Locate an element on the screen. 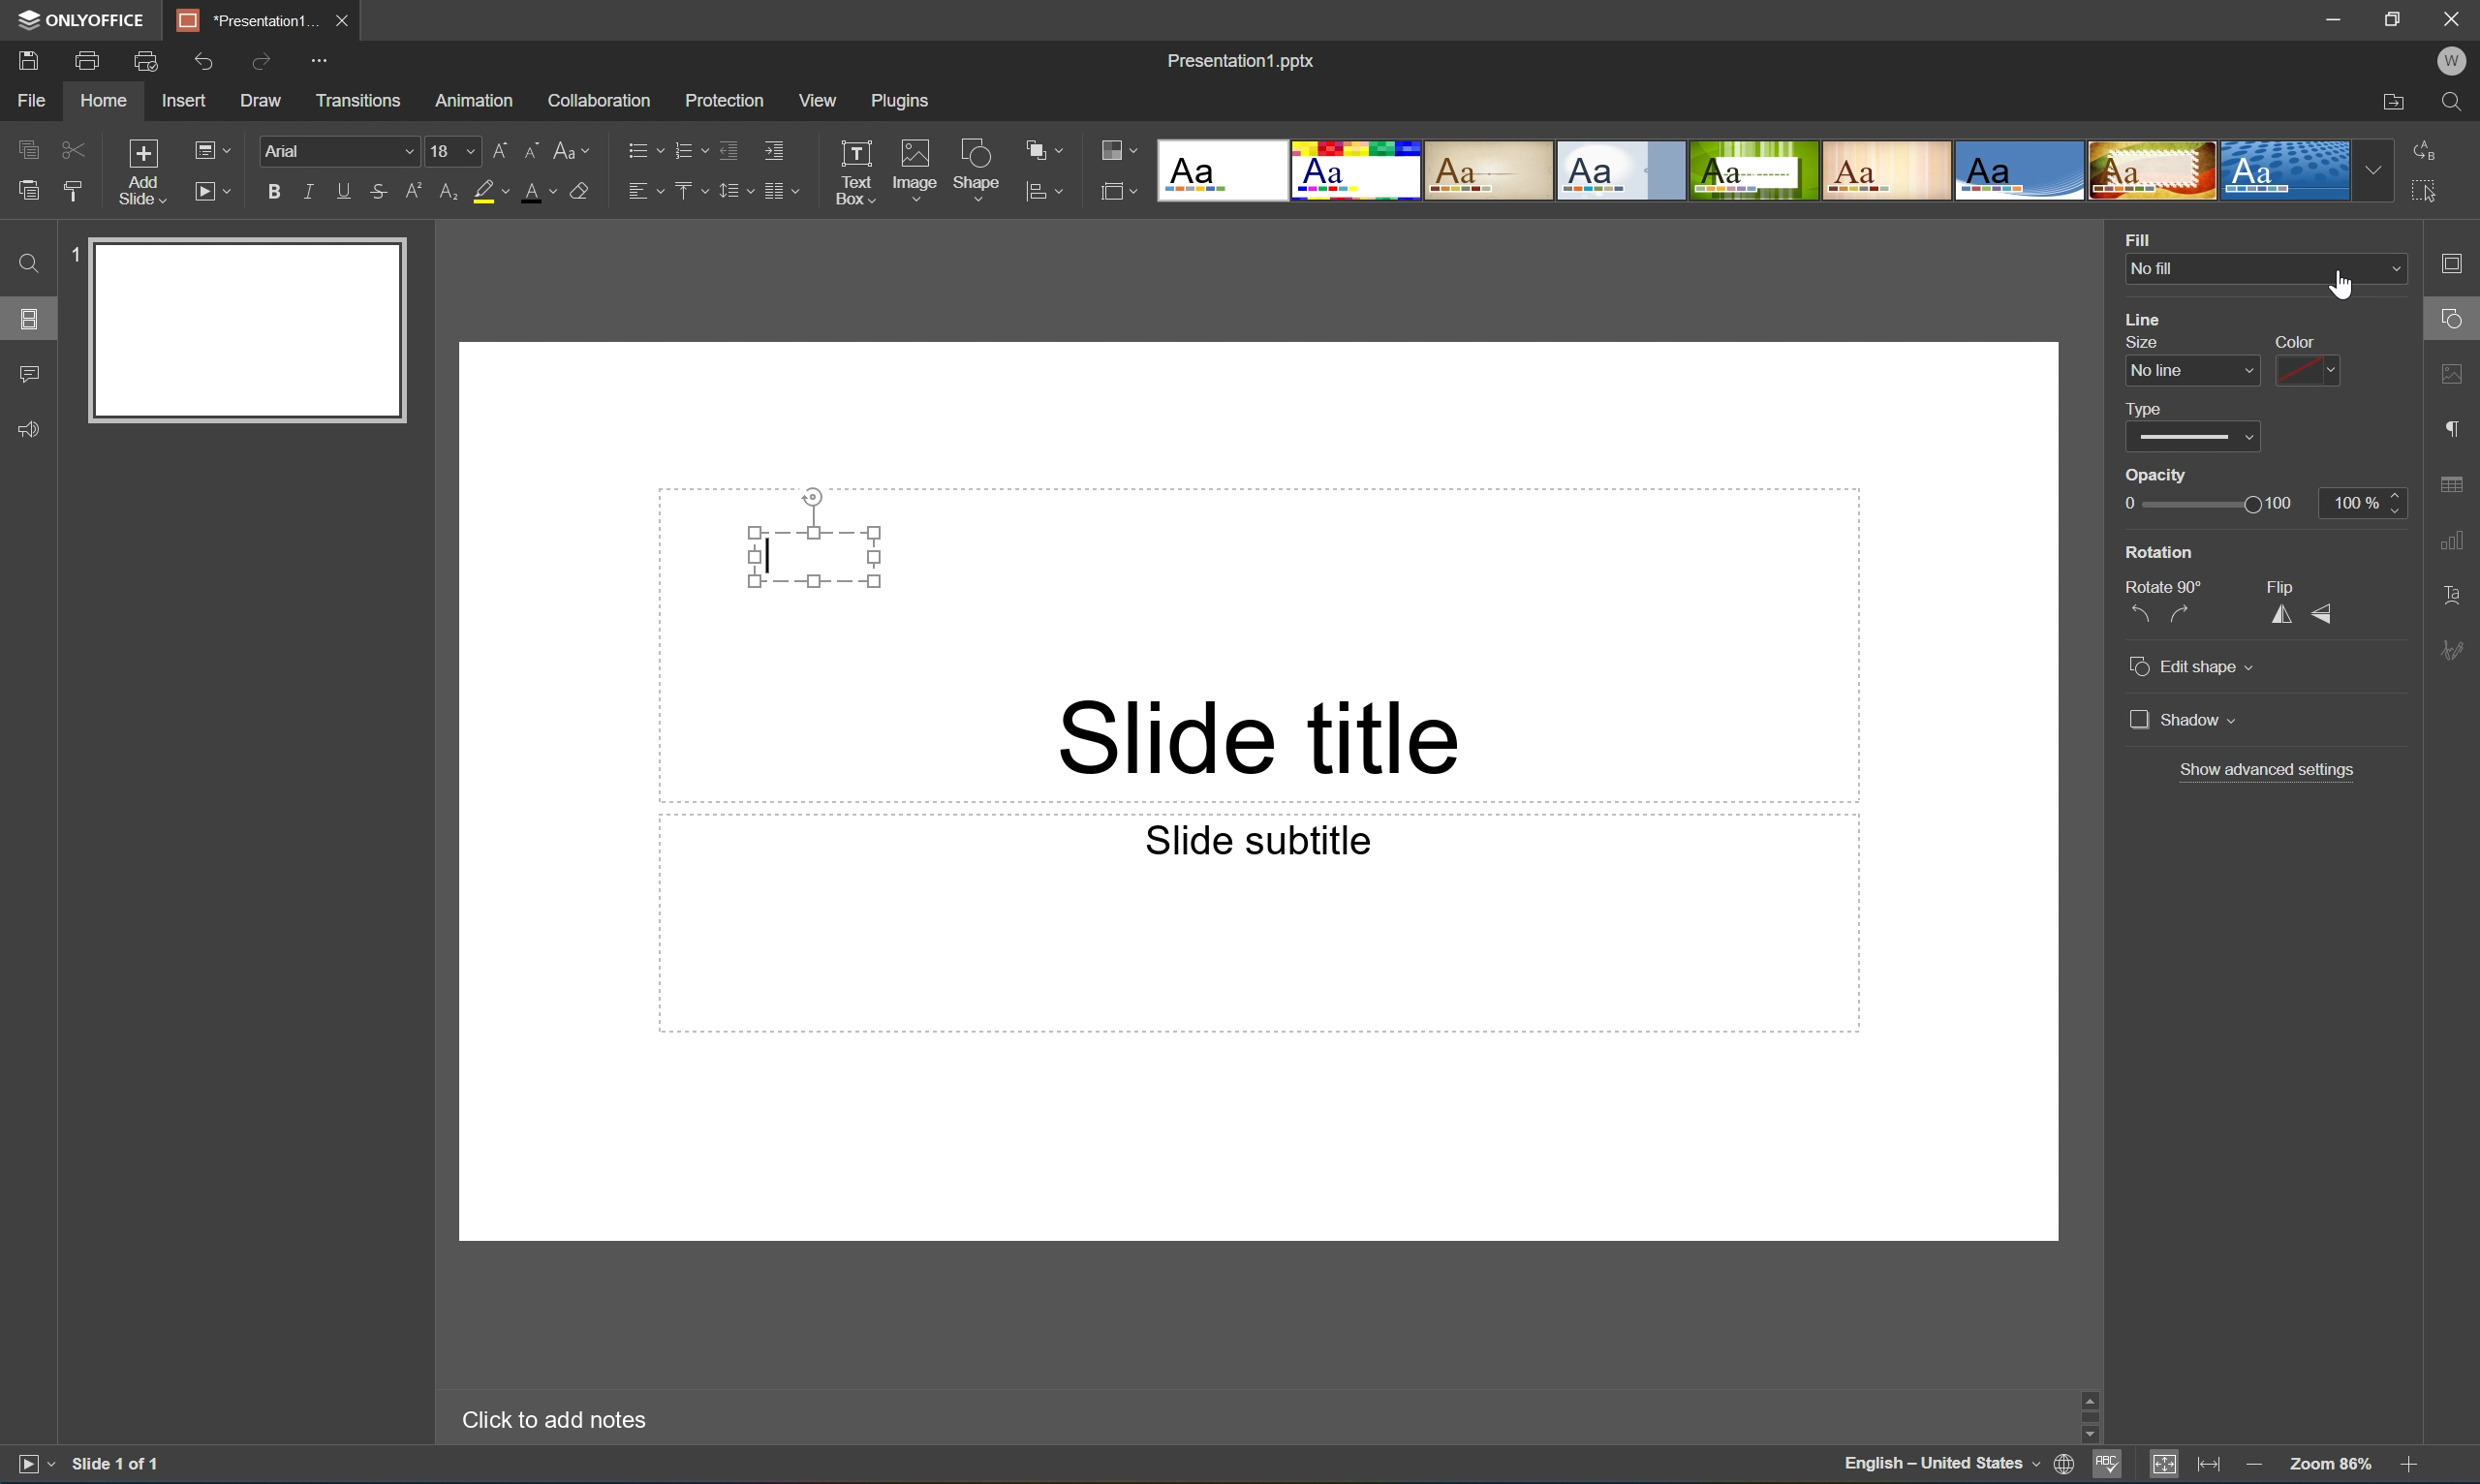  No line is located at coordinates (2156, 373).